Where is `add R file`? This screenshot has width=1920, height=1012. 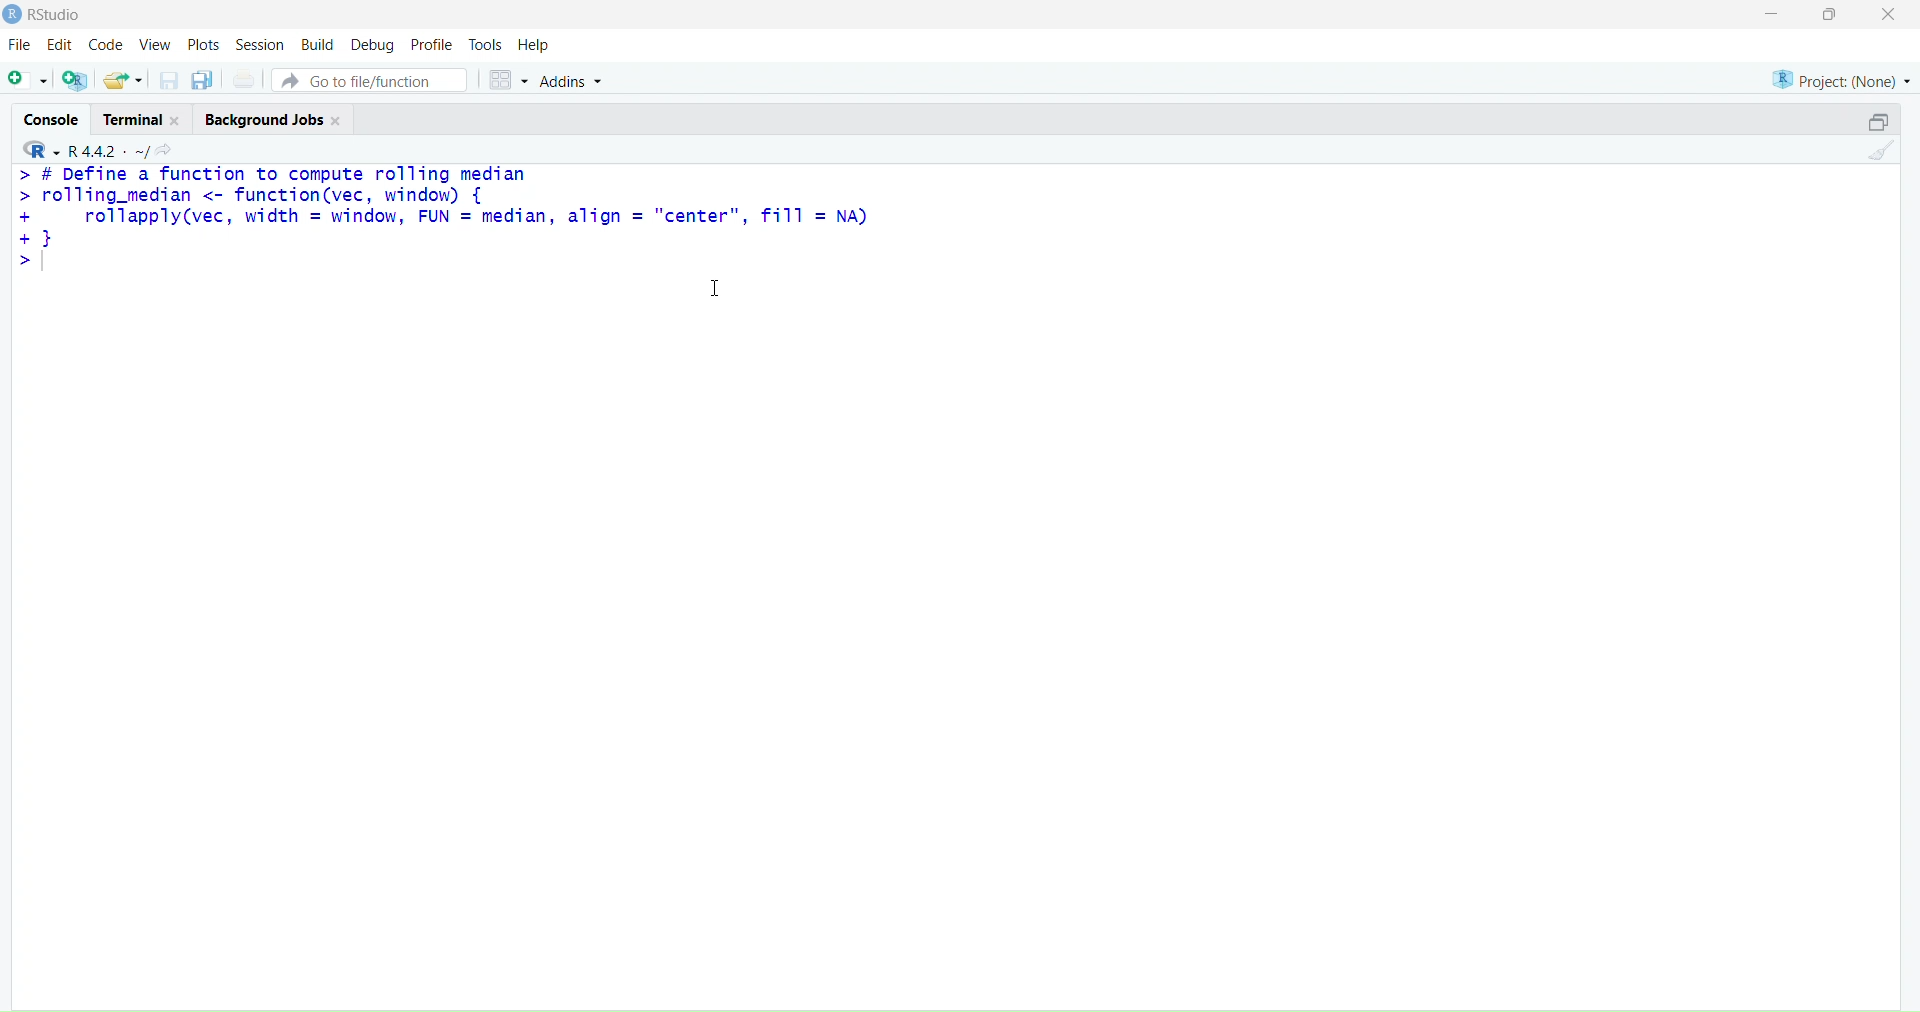 add R file is located at coordinates (76, 81).